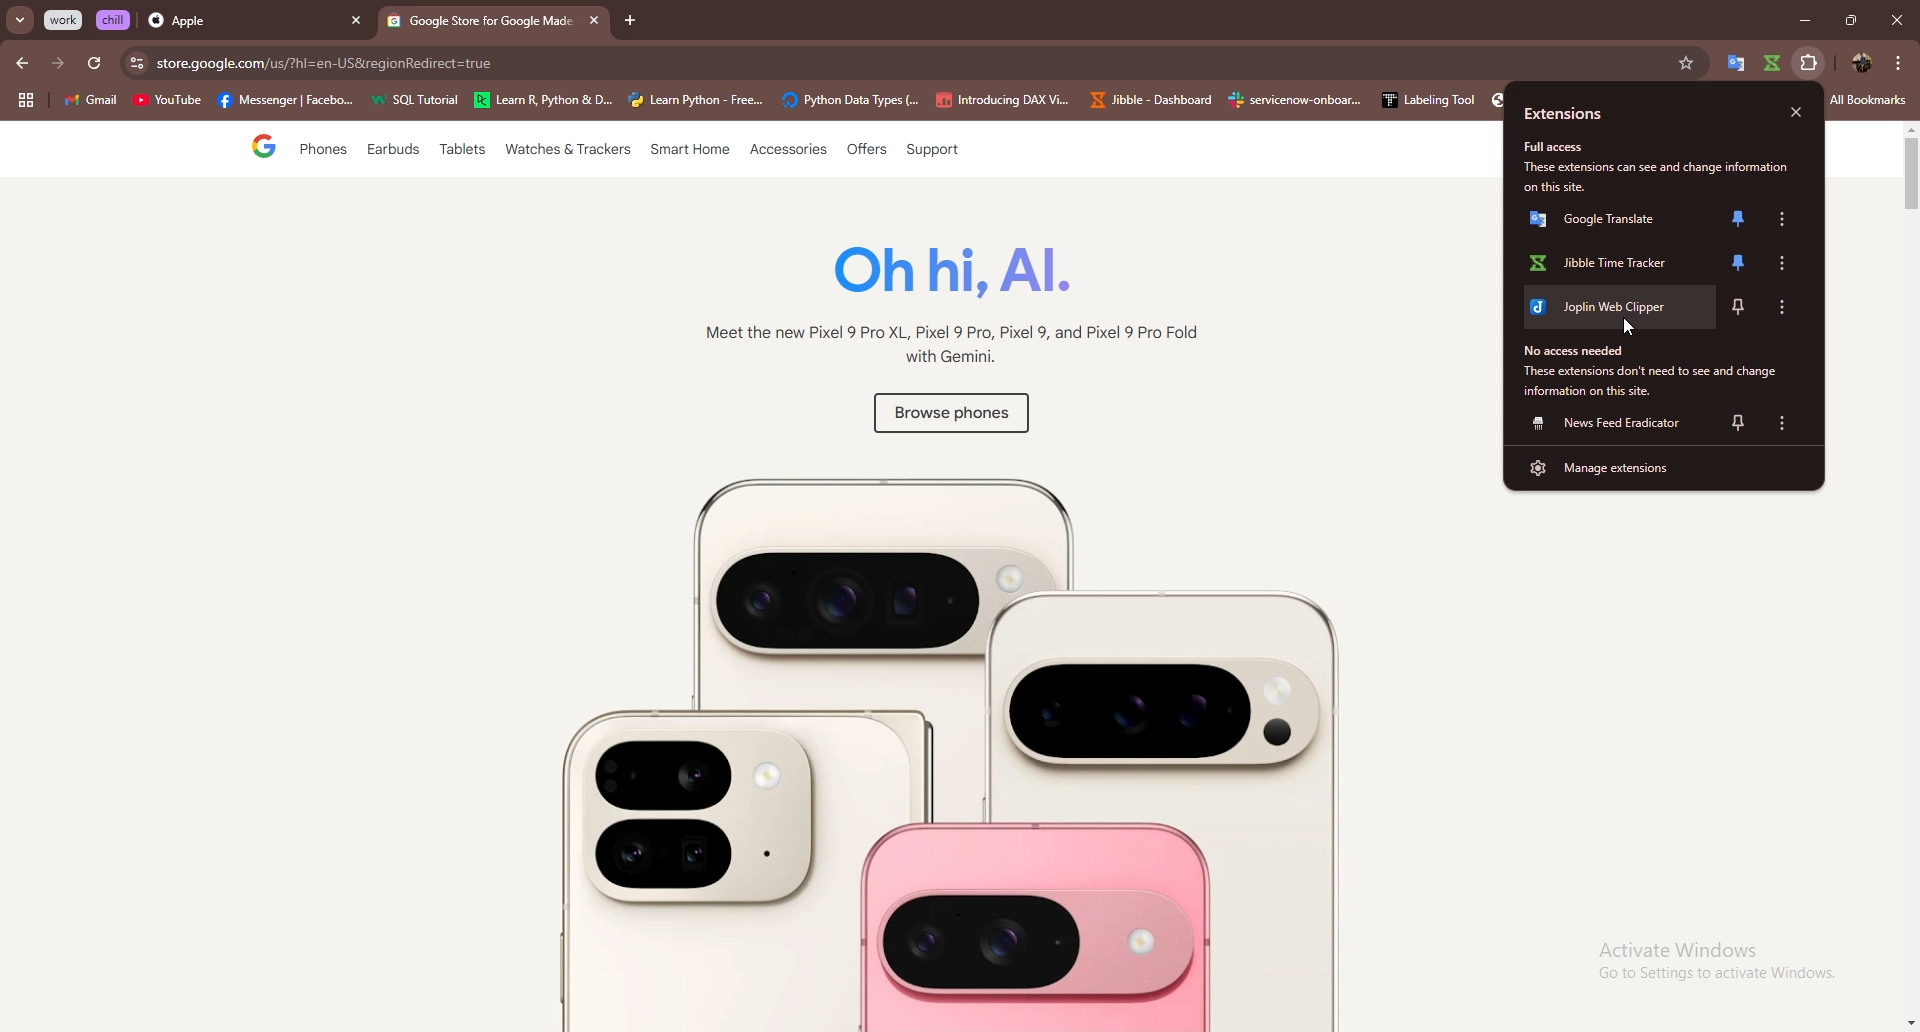 Image resolution: width=1920 pixels, height=1032 pixels. Describe the element at coordinates (1590, 114) in the screenshot. I see `extensions` at that location.